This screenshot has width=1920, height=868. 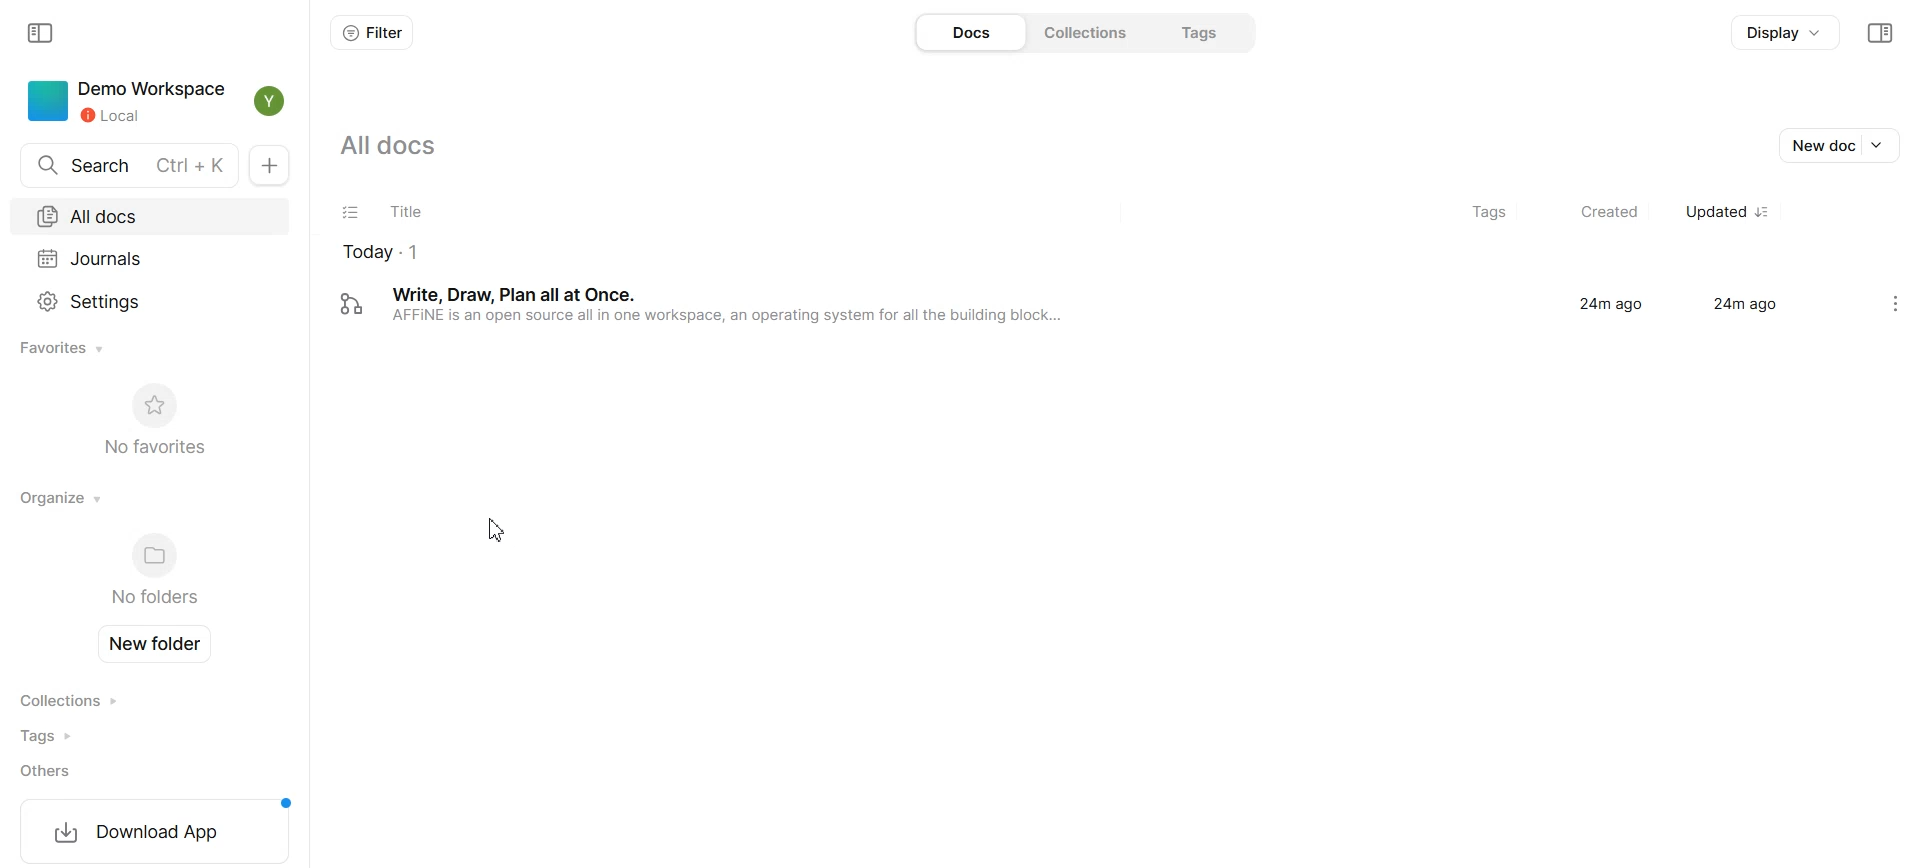 I want to click on Settings, so click(x=1895, y=304).